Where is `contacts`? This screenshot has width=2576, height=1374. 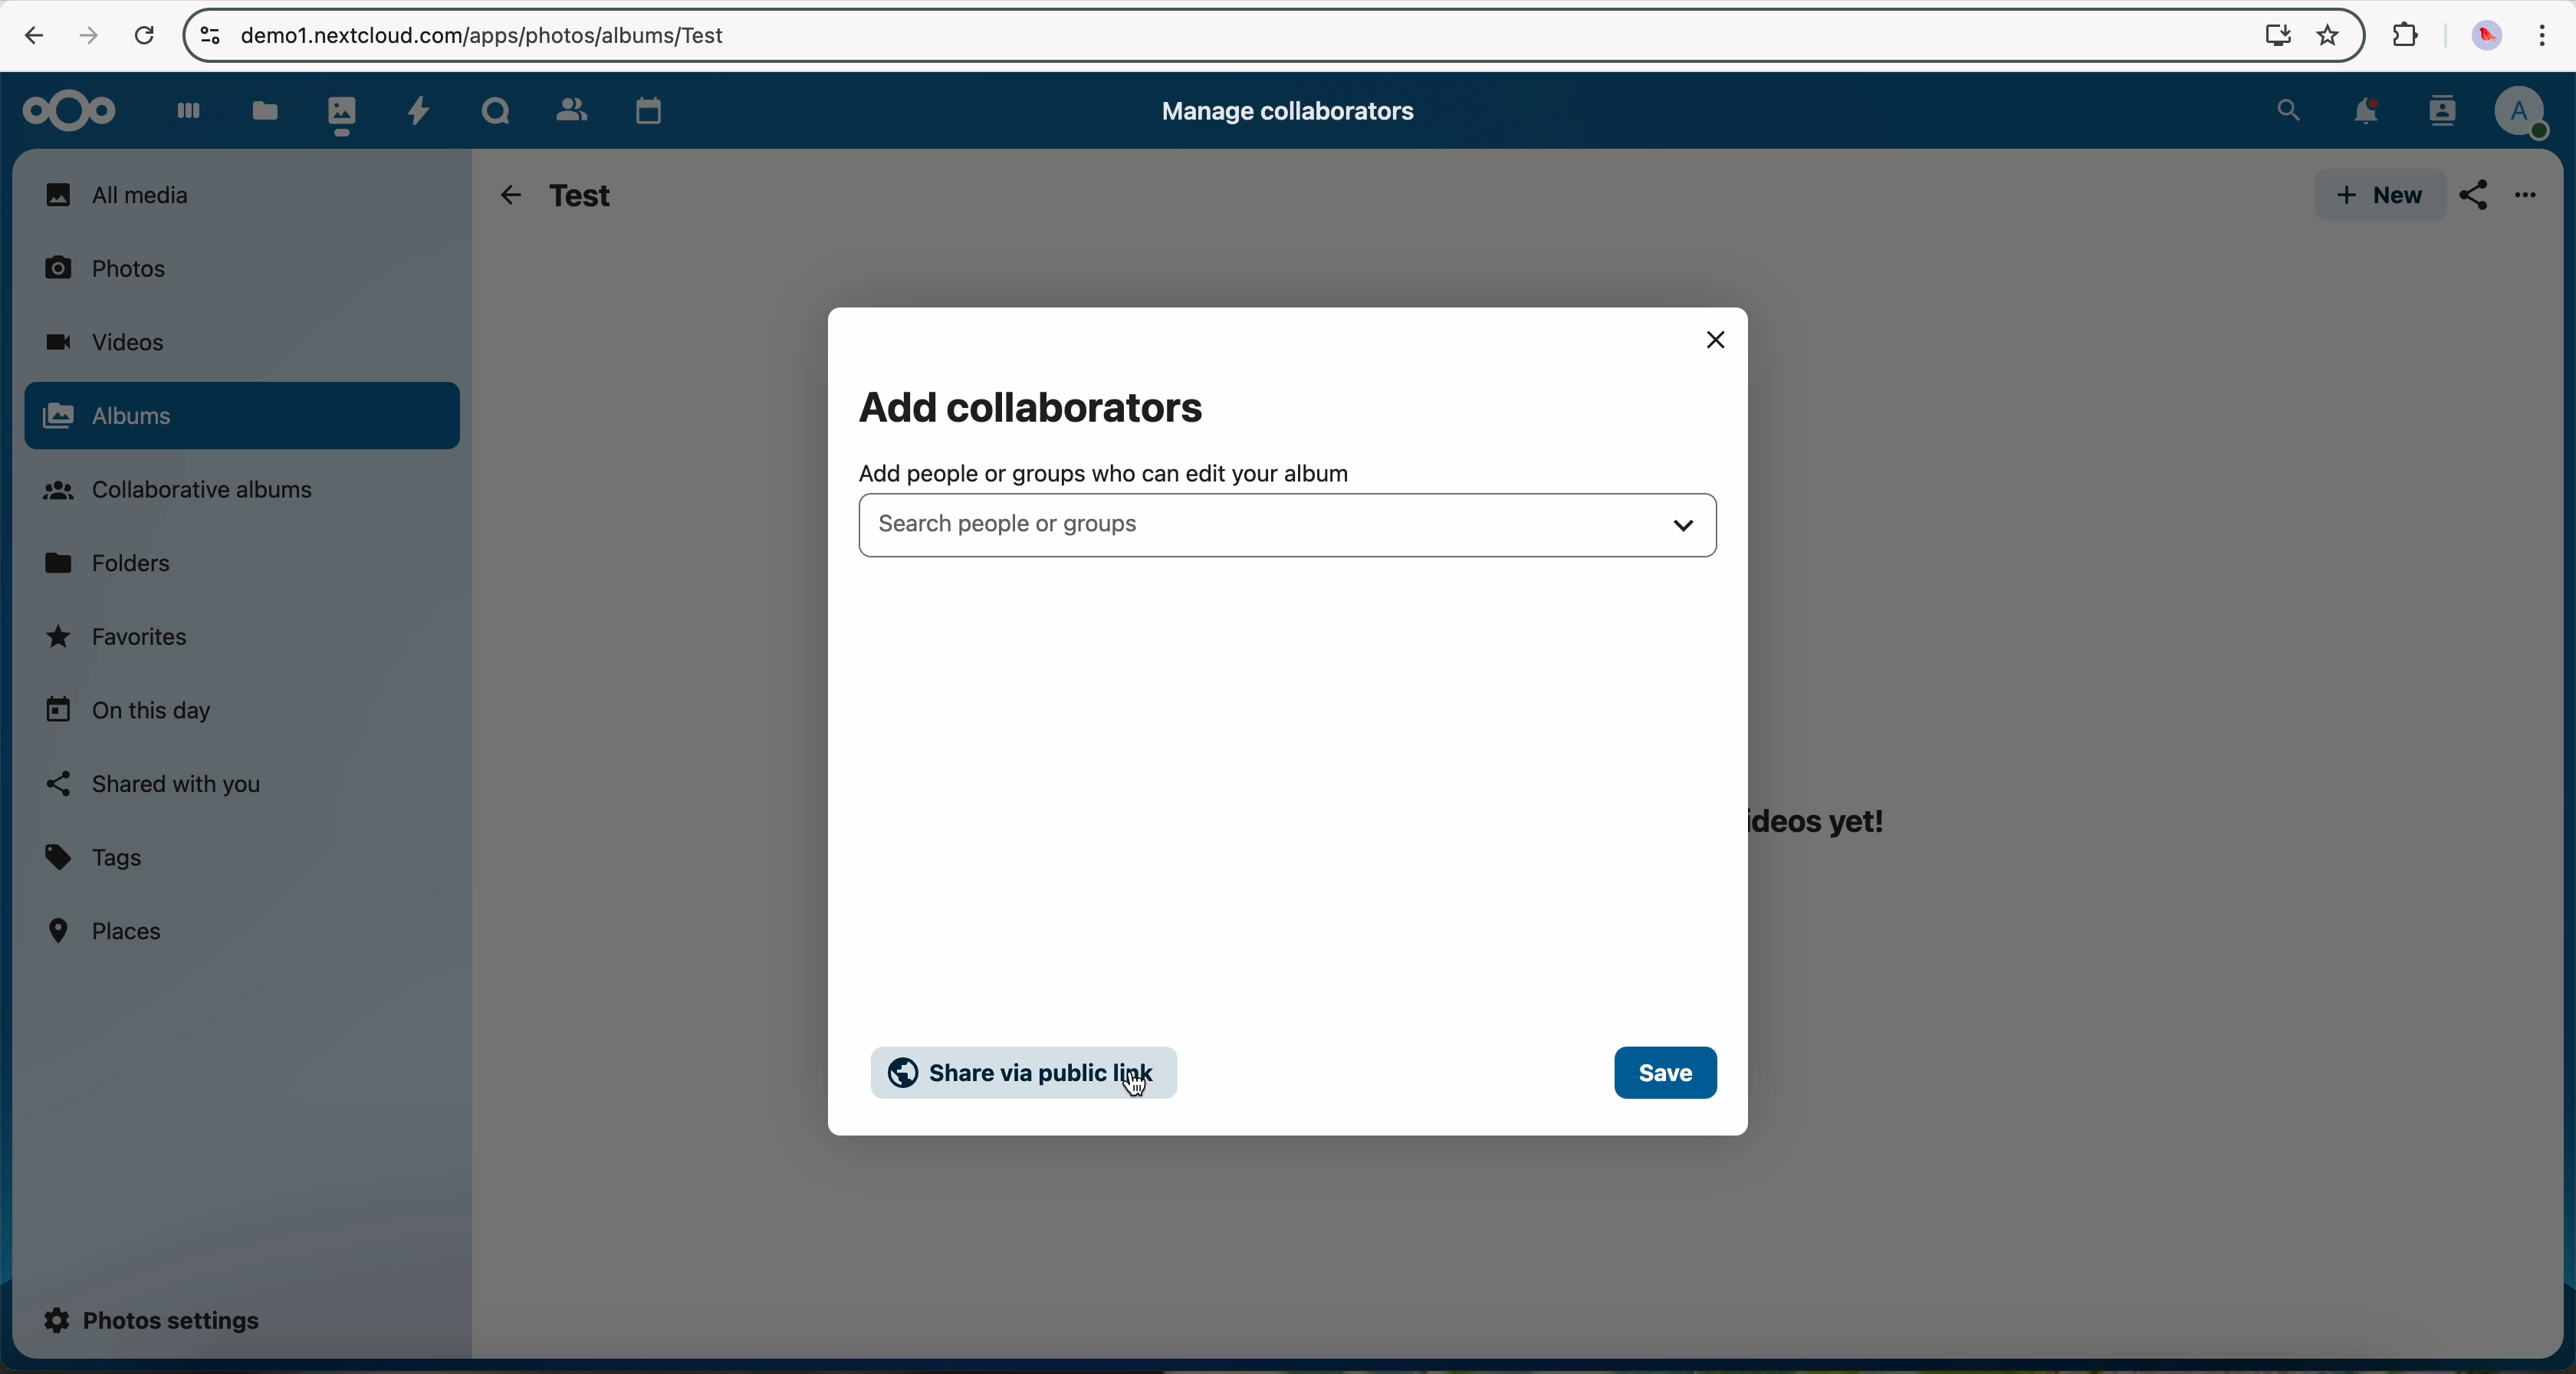
contacts is located at coordinates (2437, 111).